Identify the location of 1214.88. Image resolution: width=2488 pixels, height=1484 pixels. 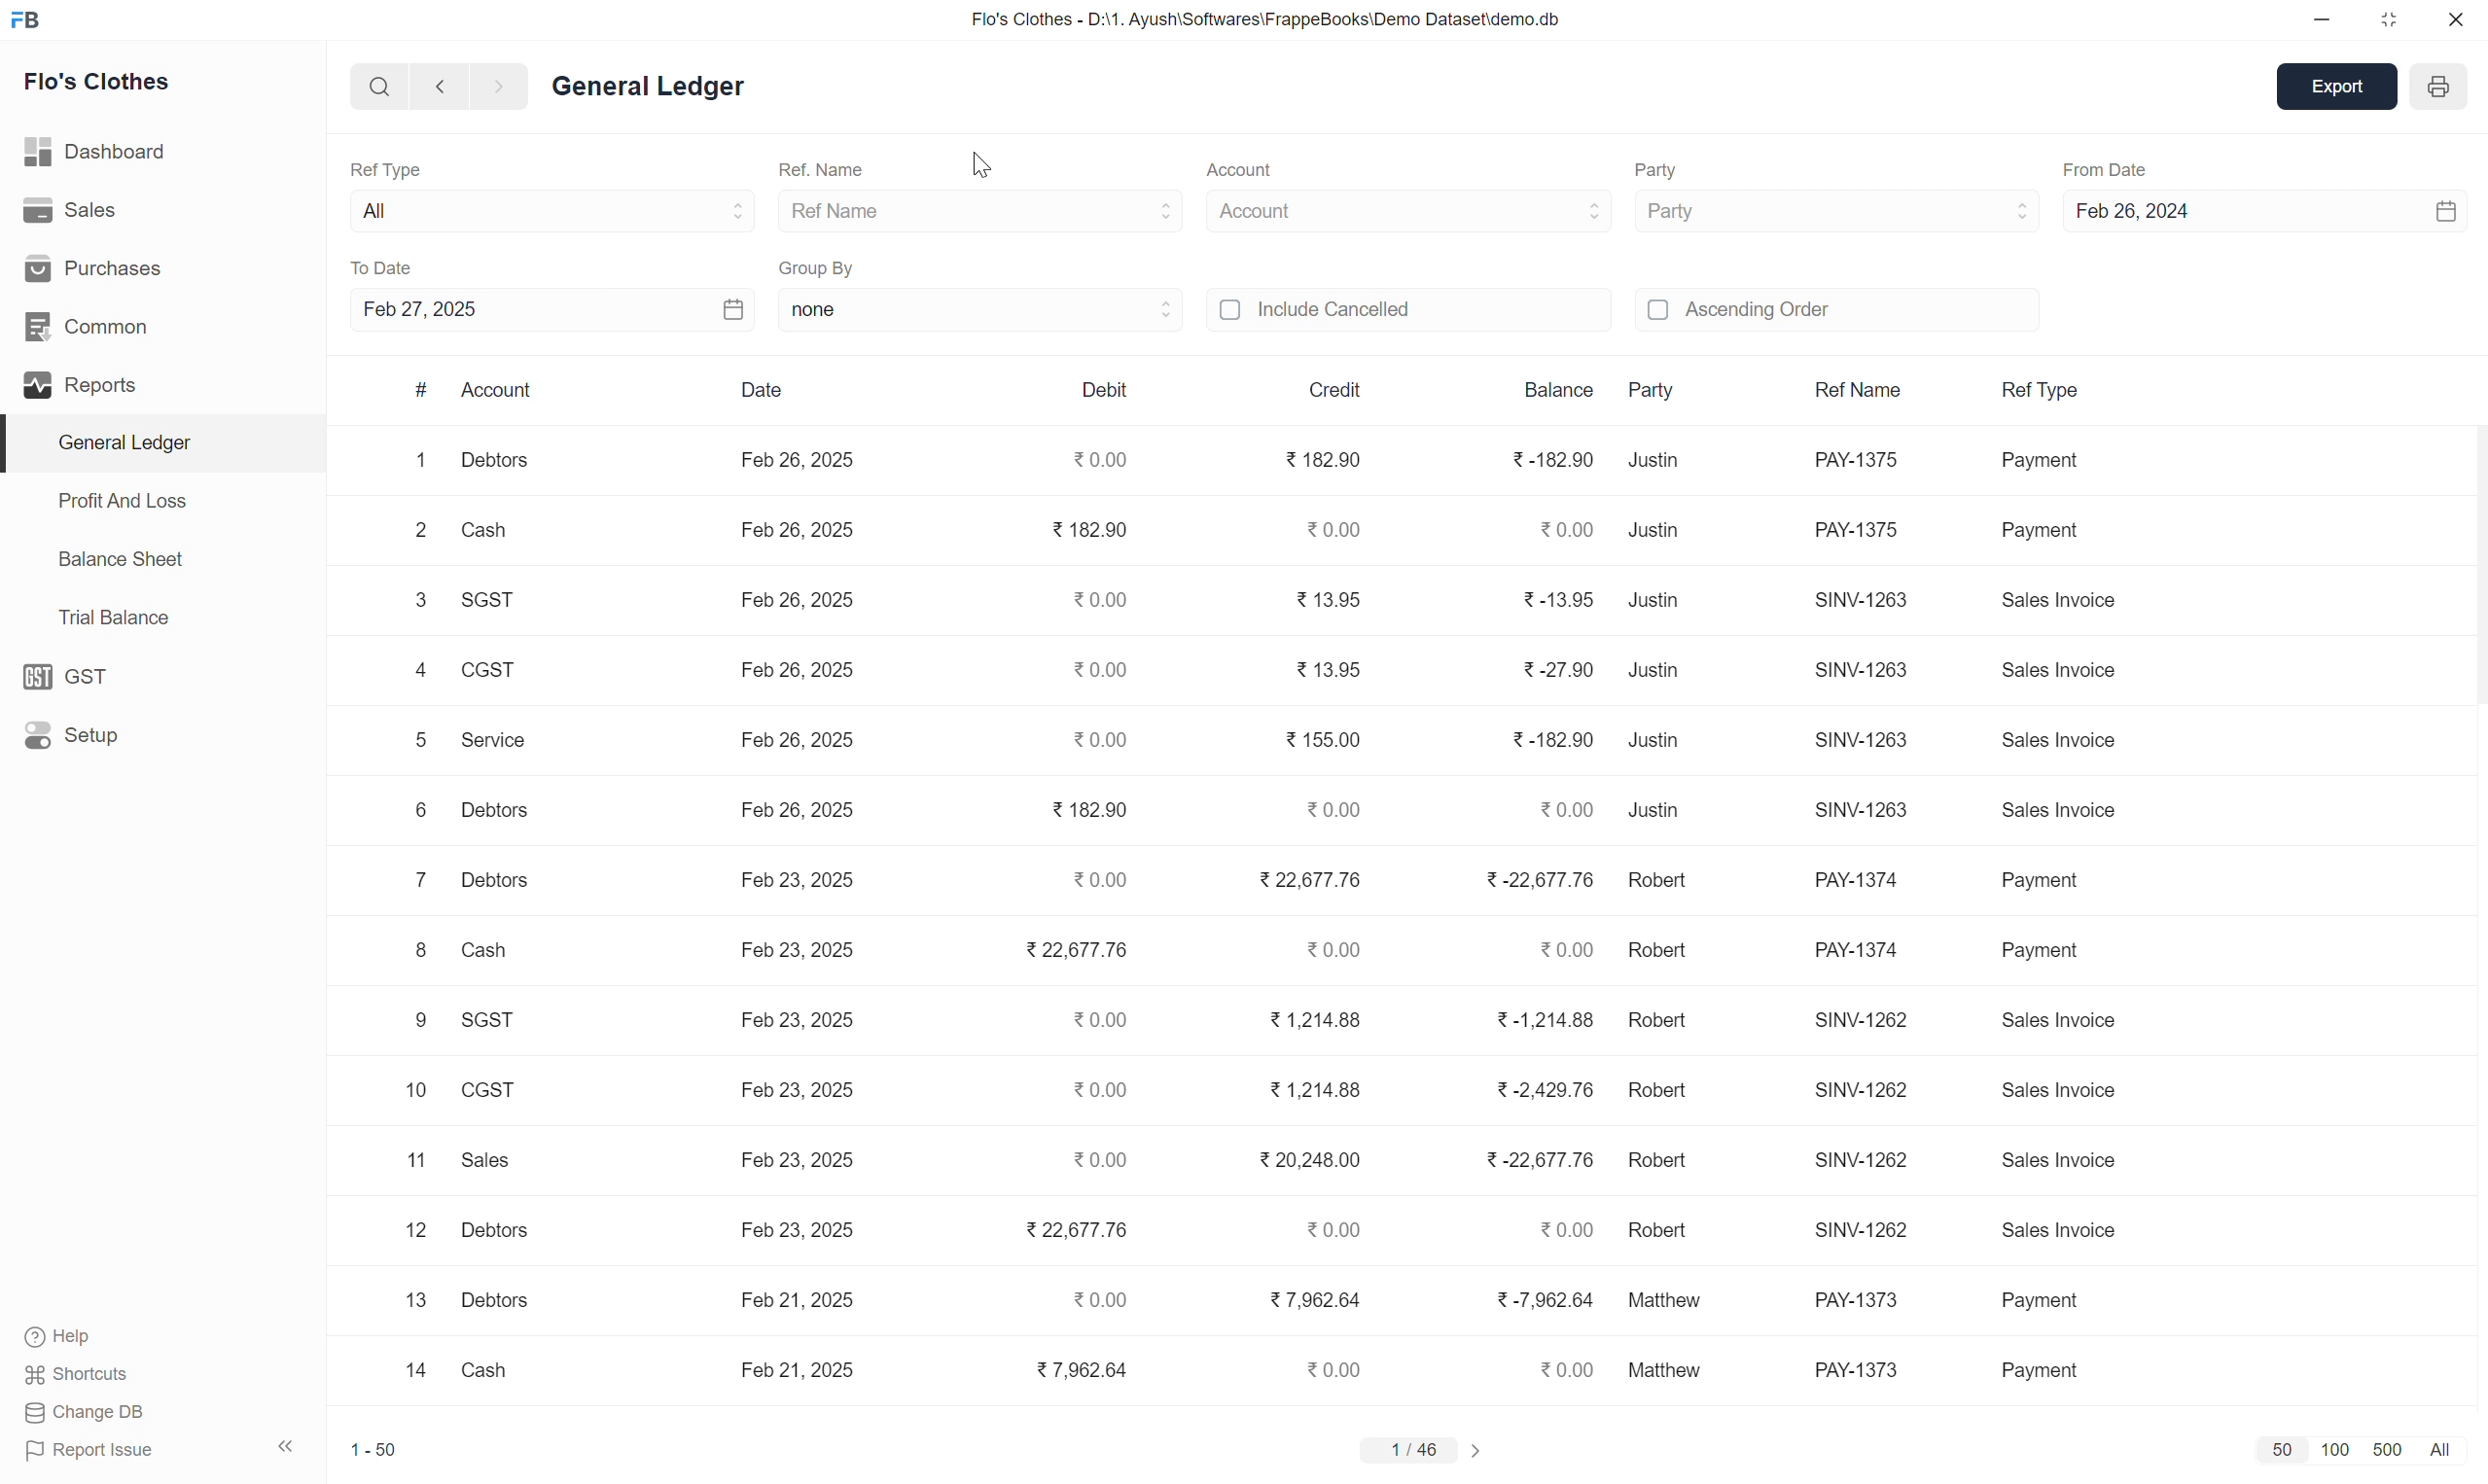
(1321, 1018).